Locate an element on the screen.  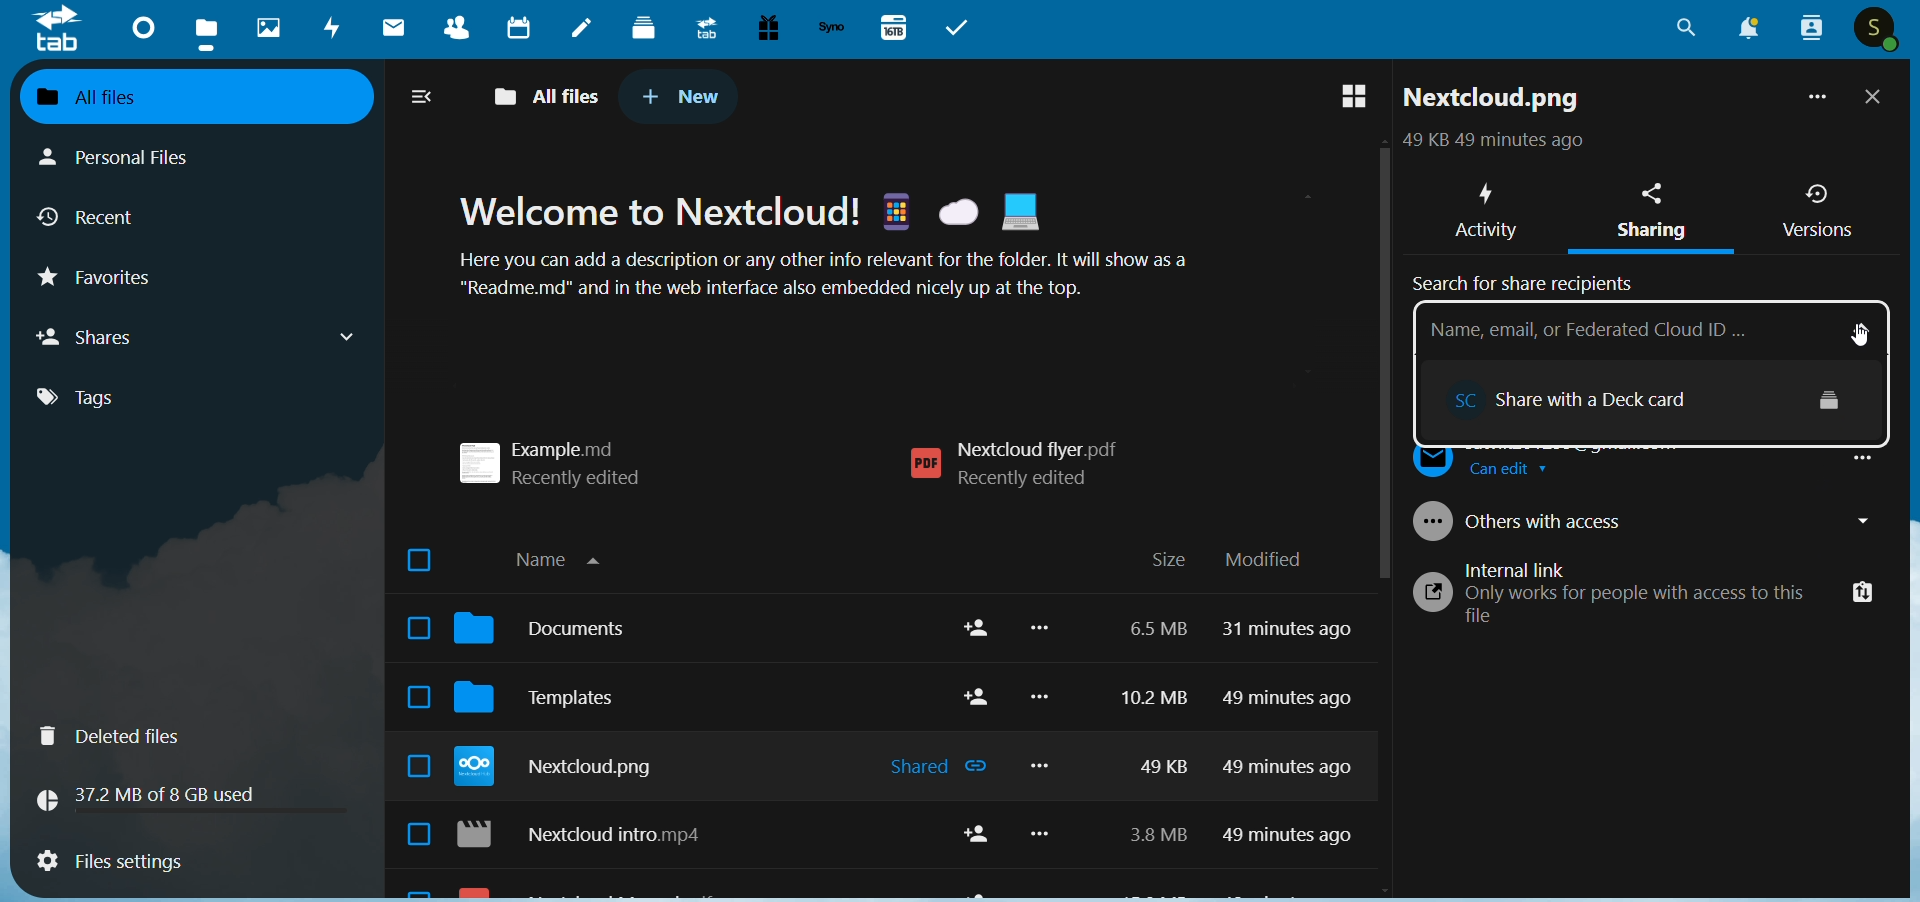
document is located at coordinates (553, 634).